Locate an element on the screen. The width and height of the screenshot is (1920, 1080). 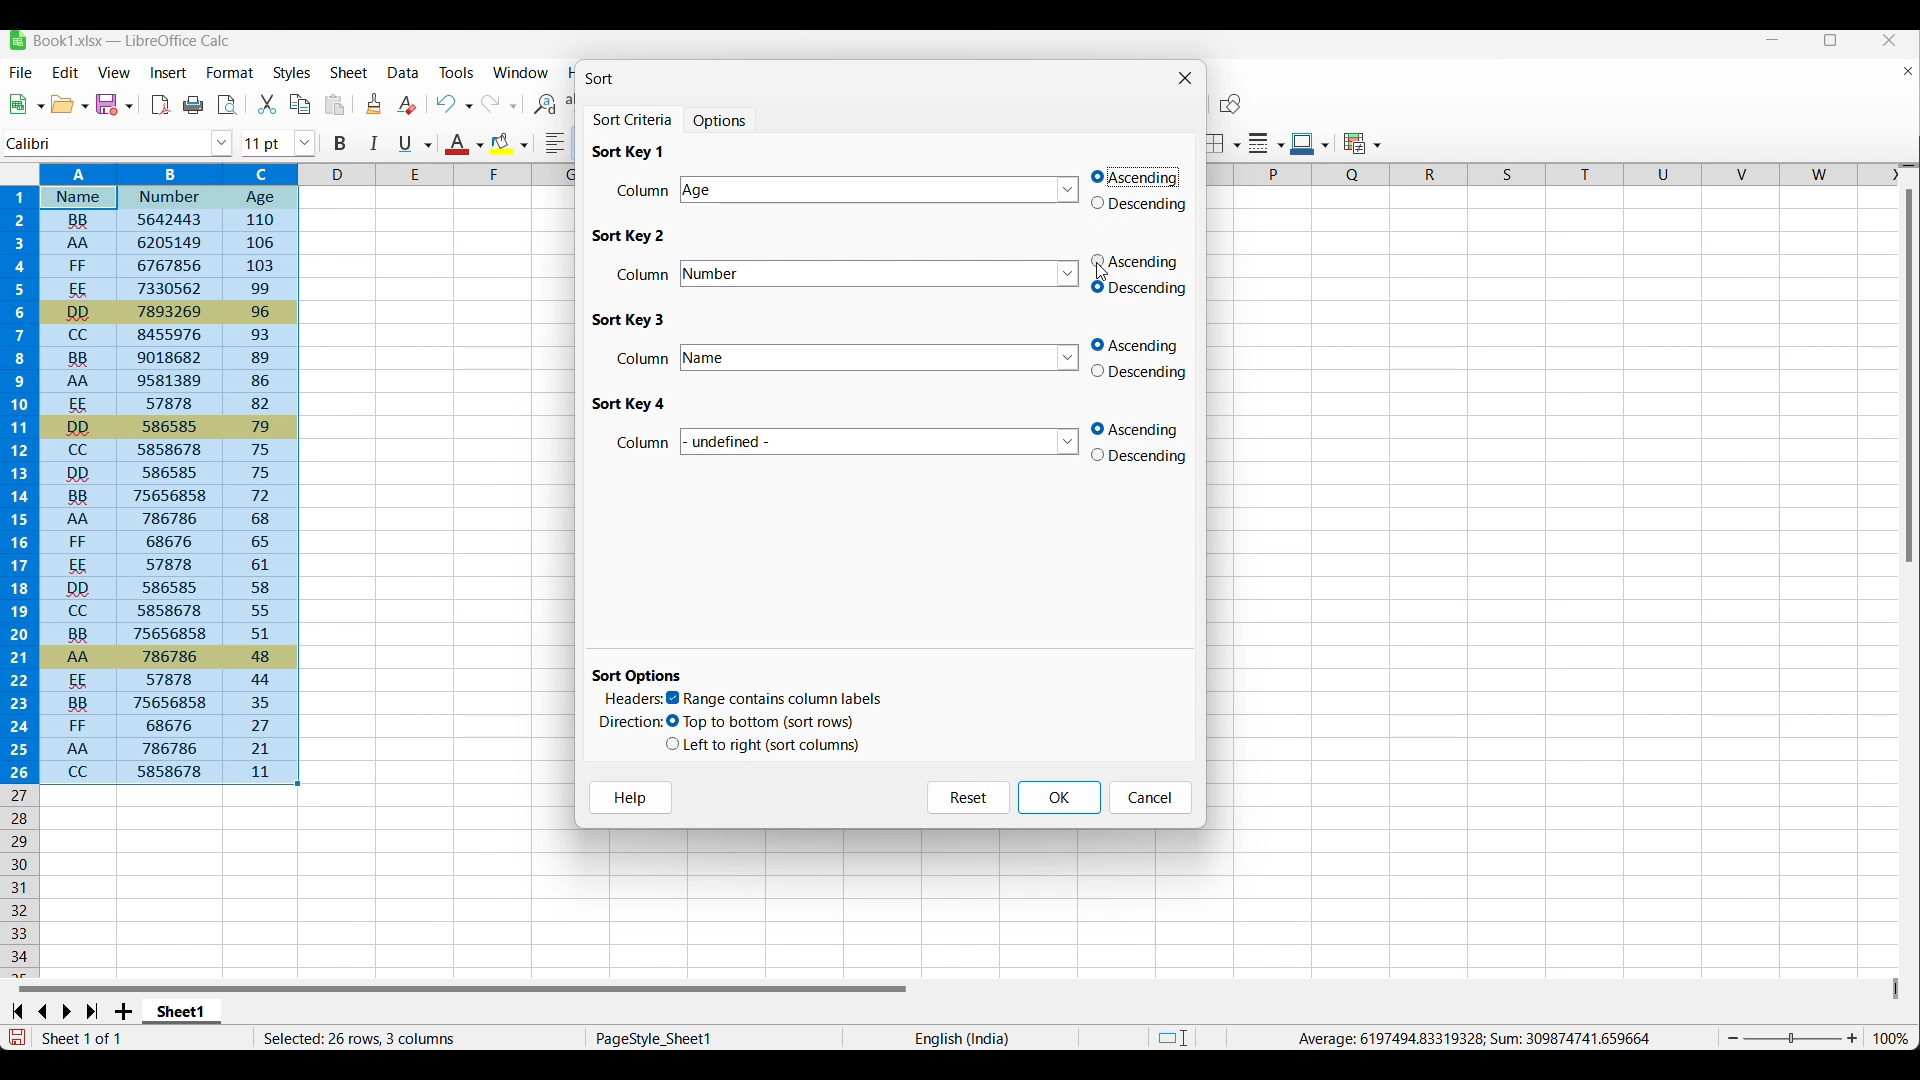
cursor is located at coordinates (1105, 275).